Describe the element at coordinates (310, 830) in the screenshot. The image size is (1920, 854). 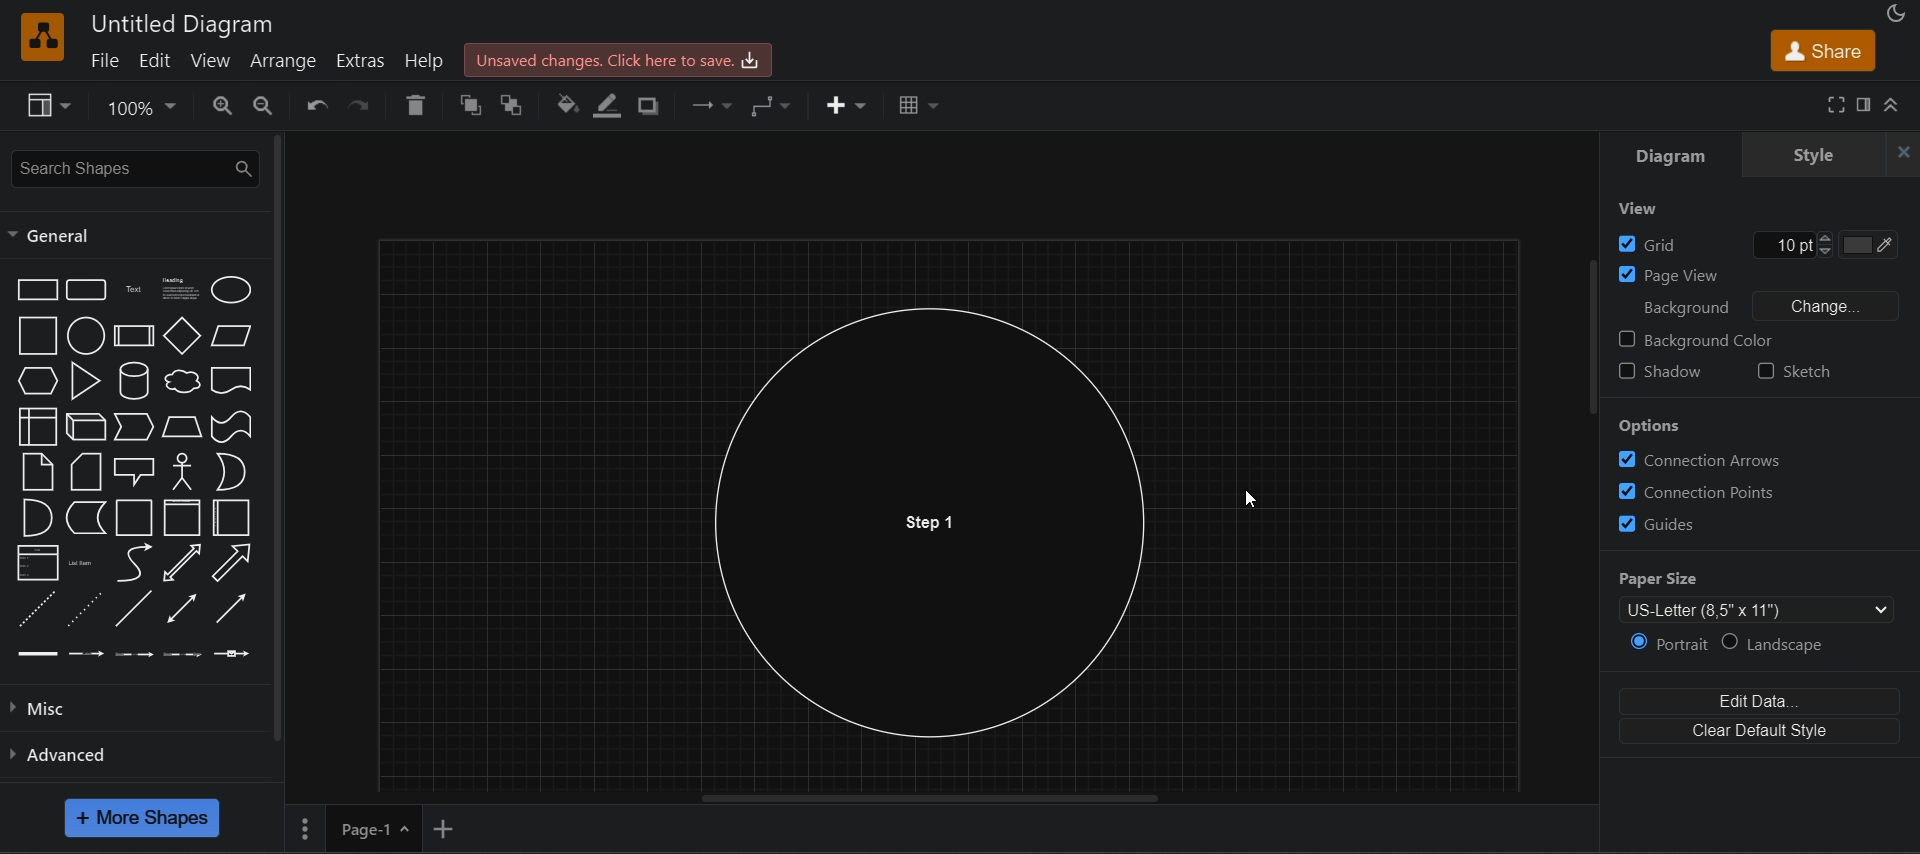
I see `More Options` at that location.